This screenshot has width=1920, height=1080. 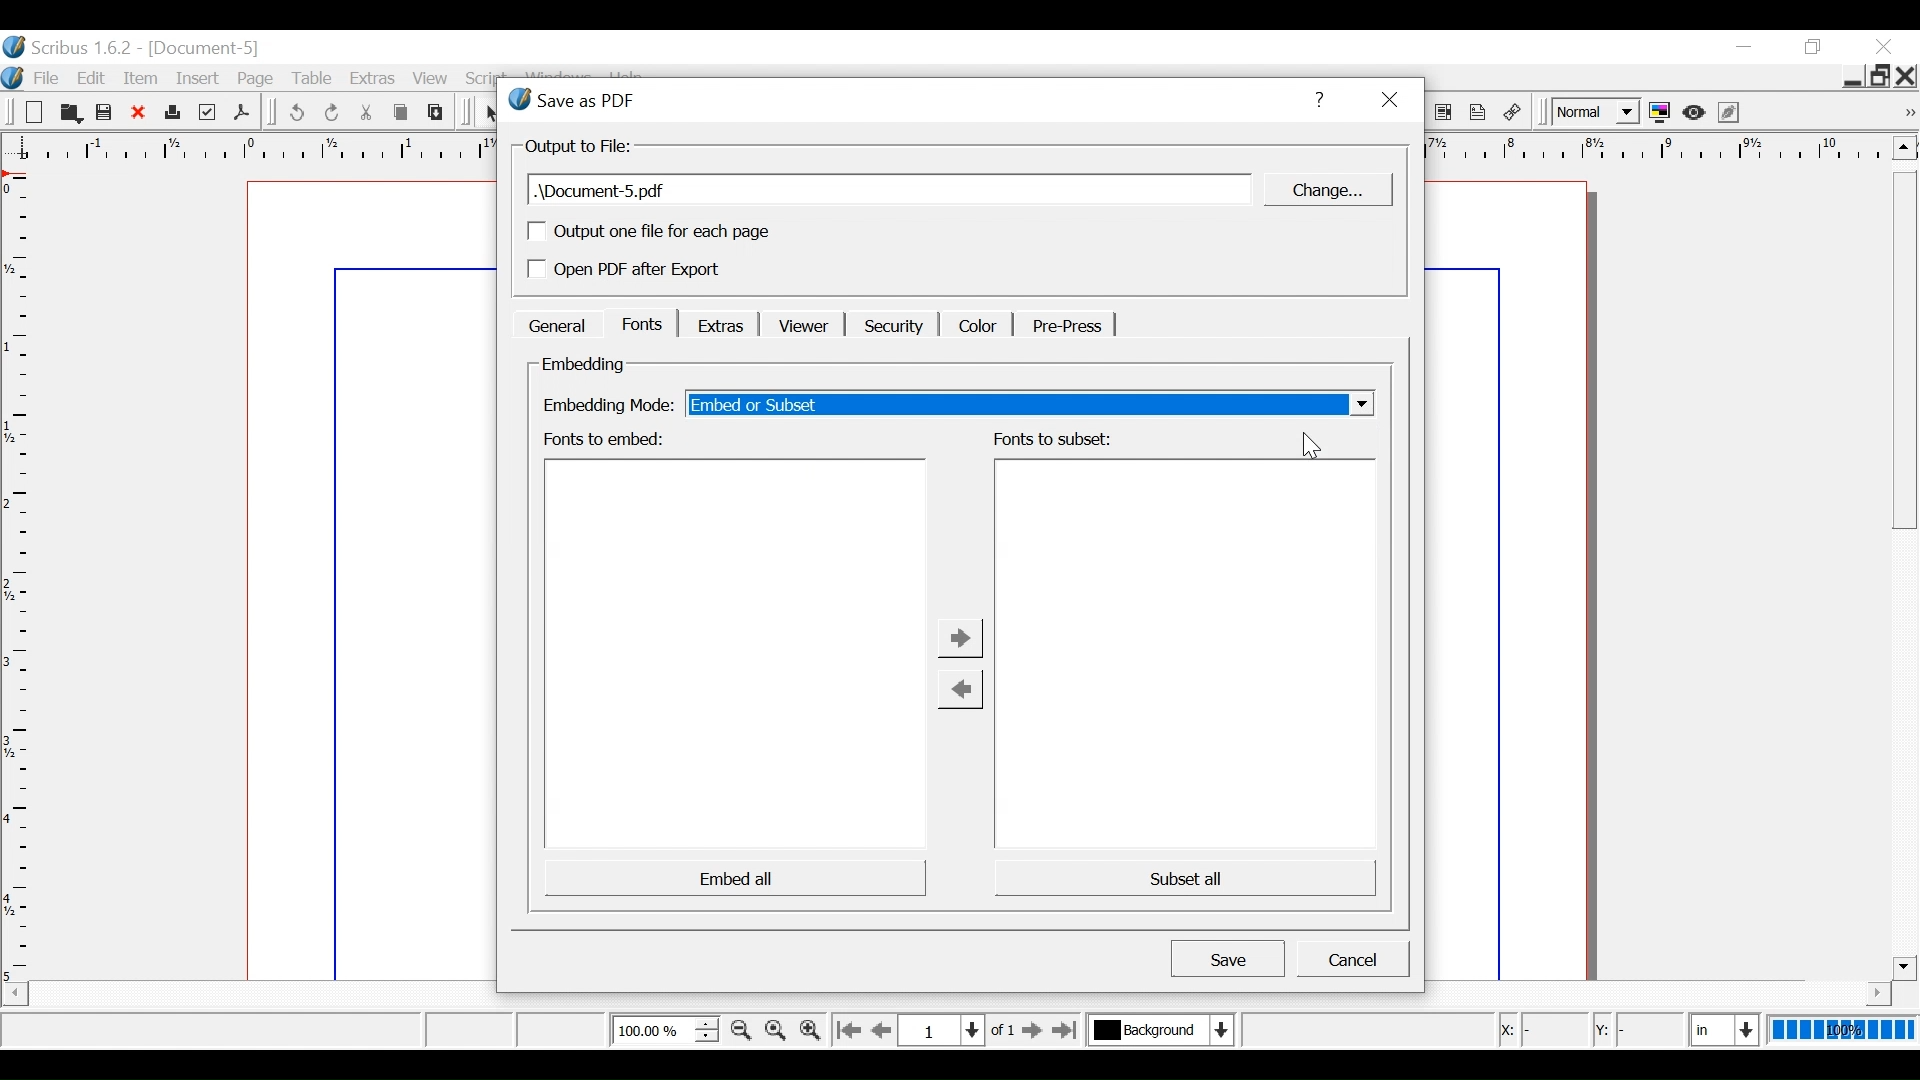 What do you see at coordinates (105, 113) in the screenshot?
I see `Save` at bounding box center [105, 113].